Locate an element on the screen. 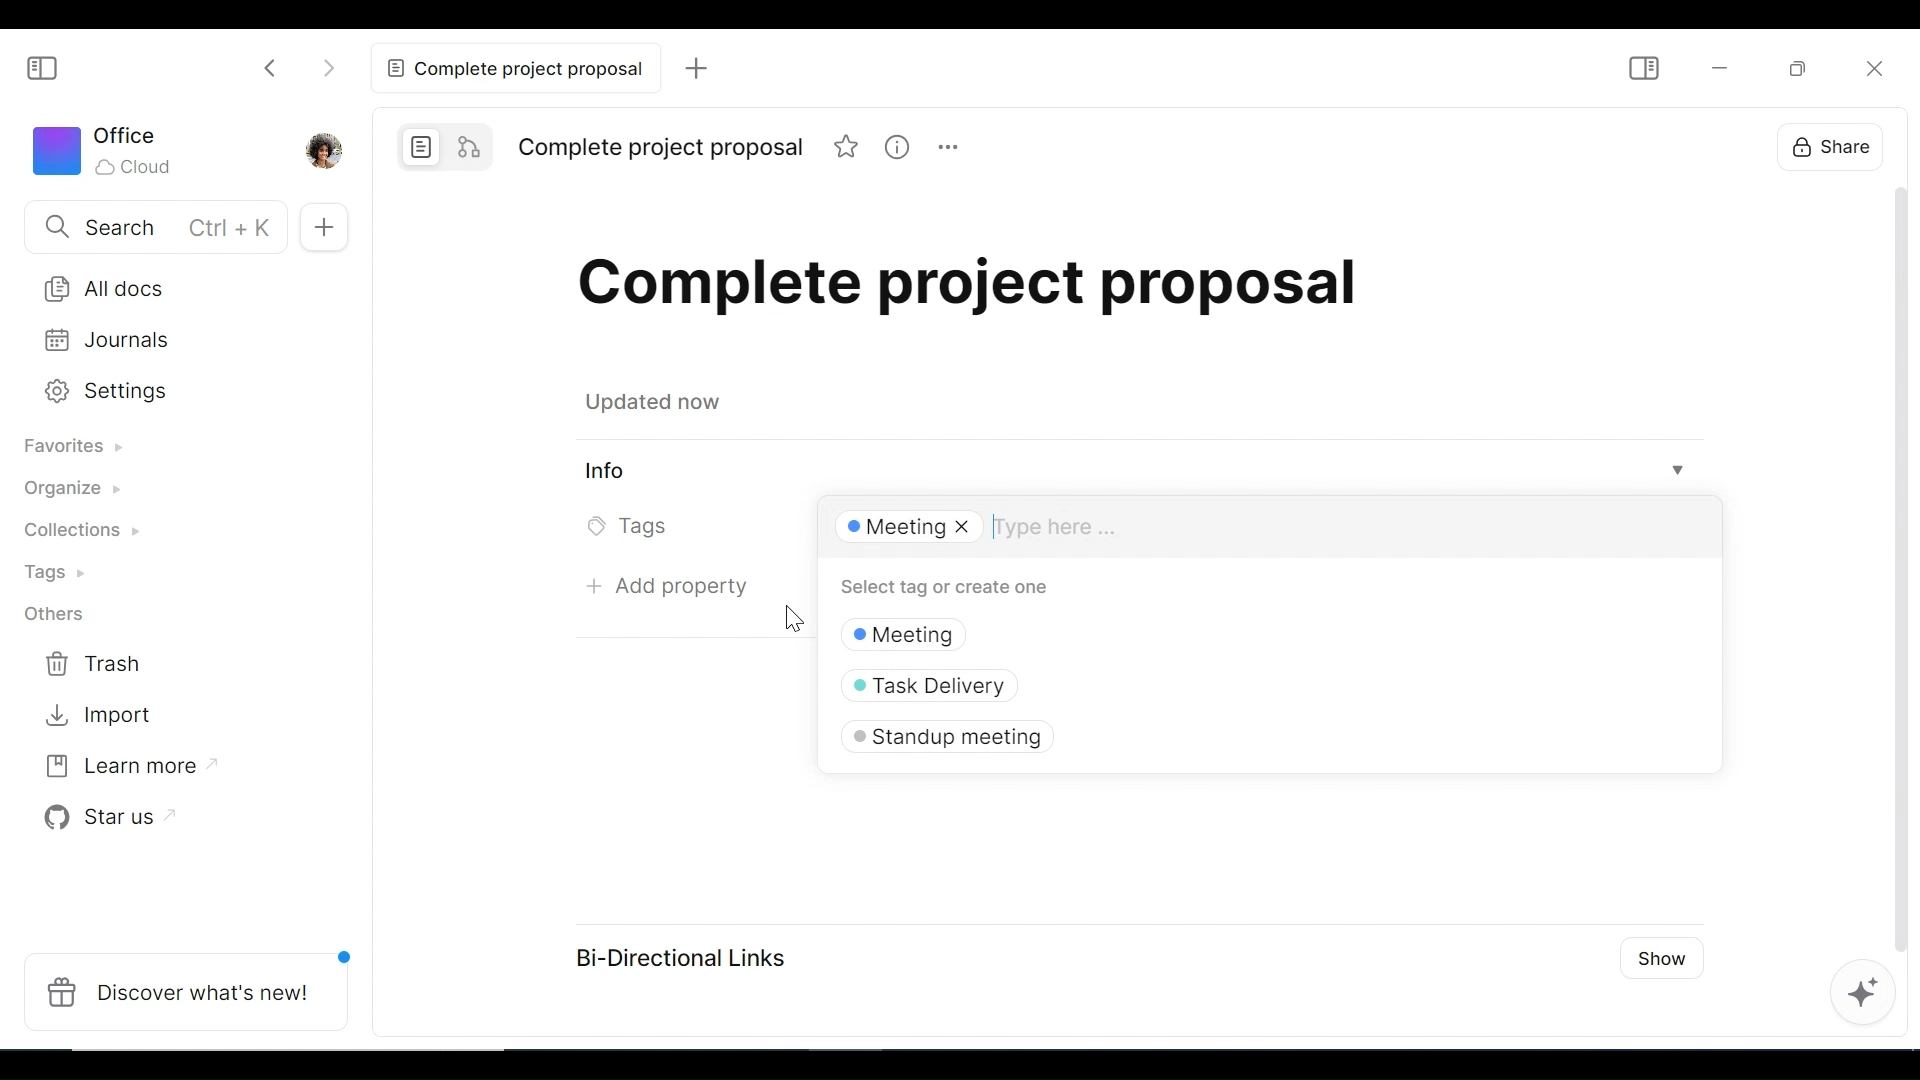 The height and width of the screenshot is (1080, 1920). Favorites is located at coordinates (87, 450).